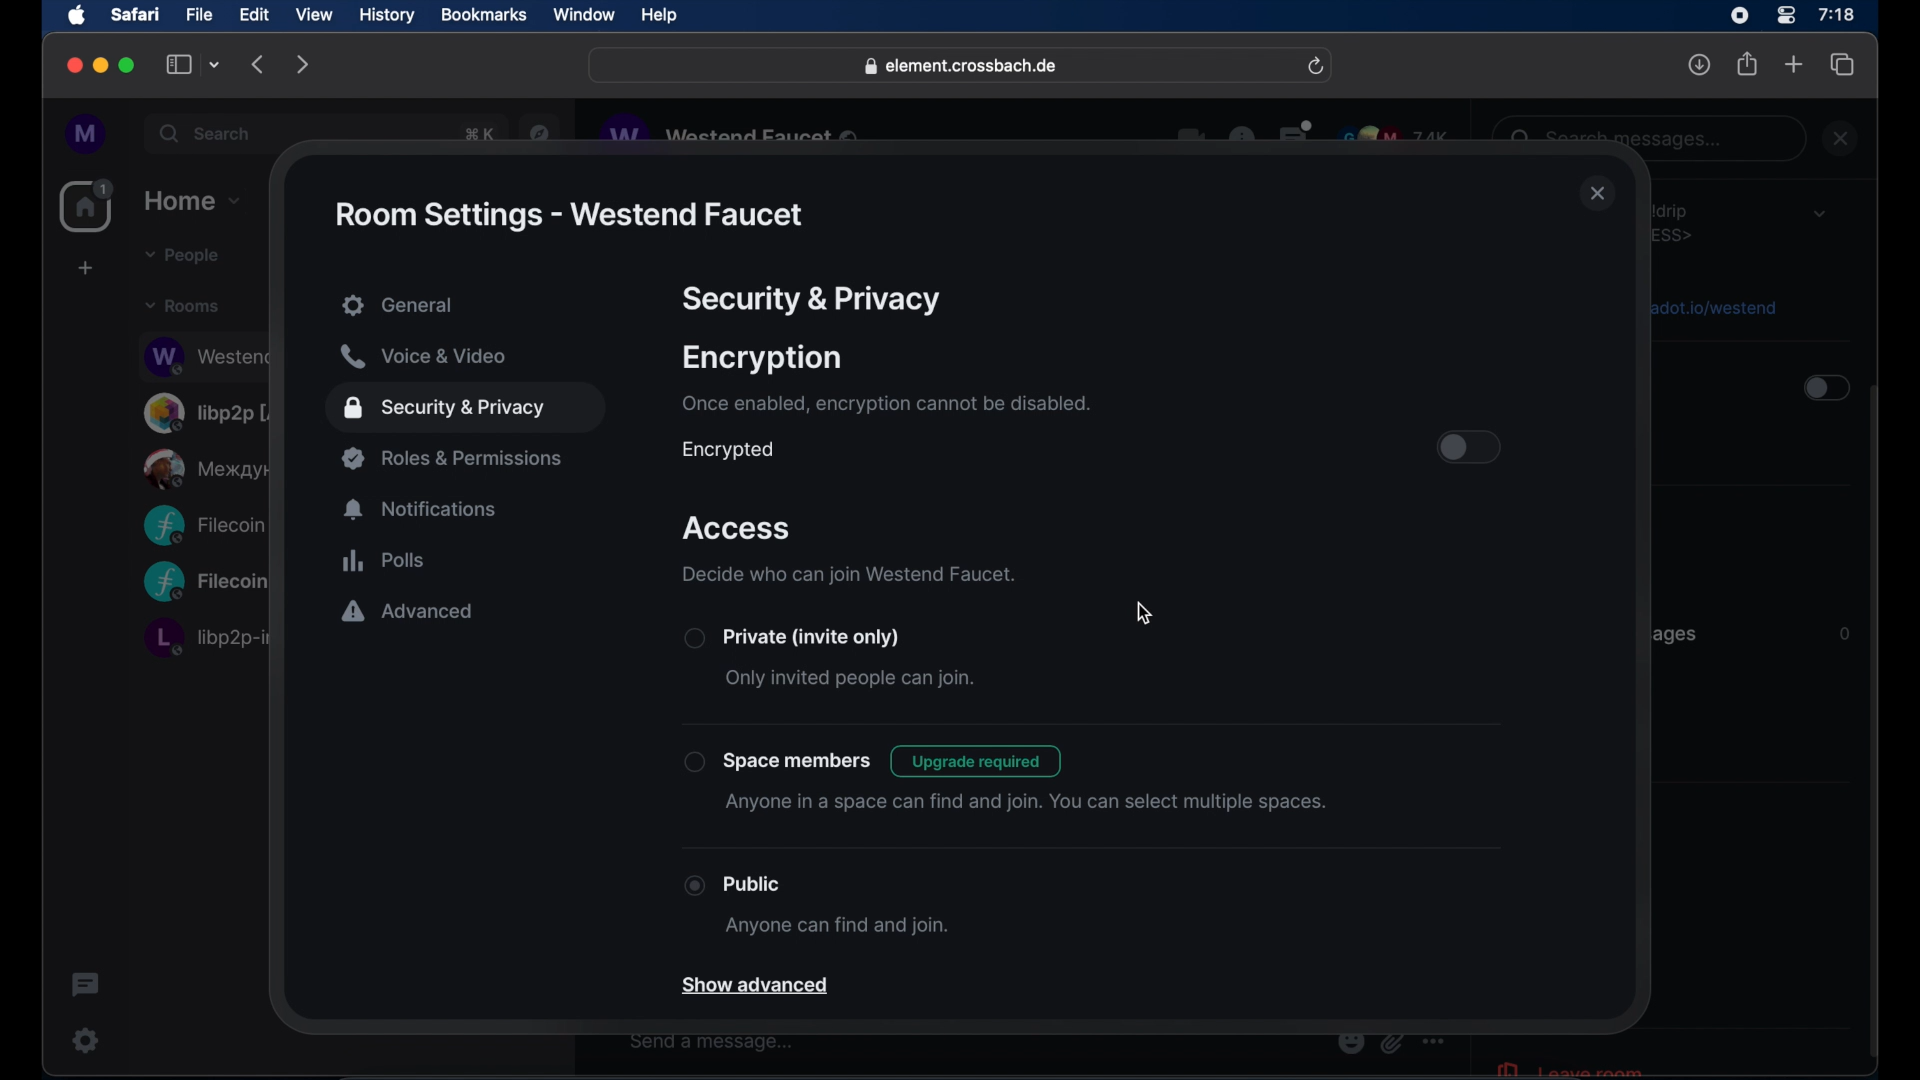 This screenshot has width=1920, height=1080. Describe the element at coordinates (1843, 65) in the screenshot. I see `show tab overview` at that location.